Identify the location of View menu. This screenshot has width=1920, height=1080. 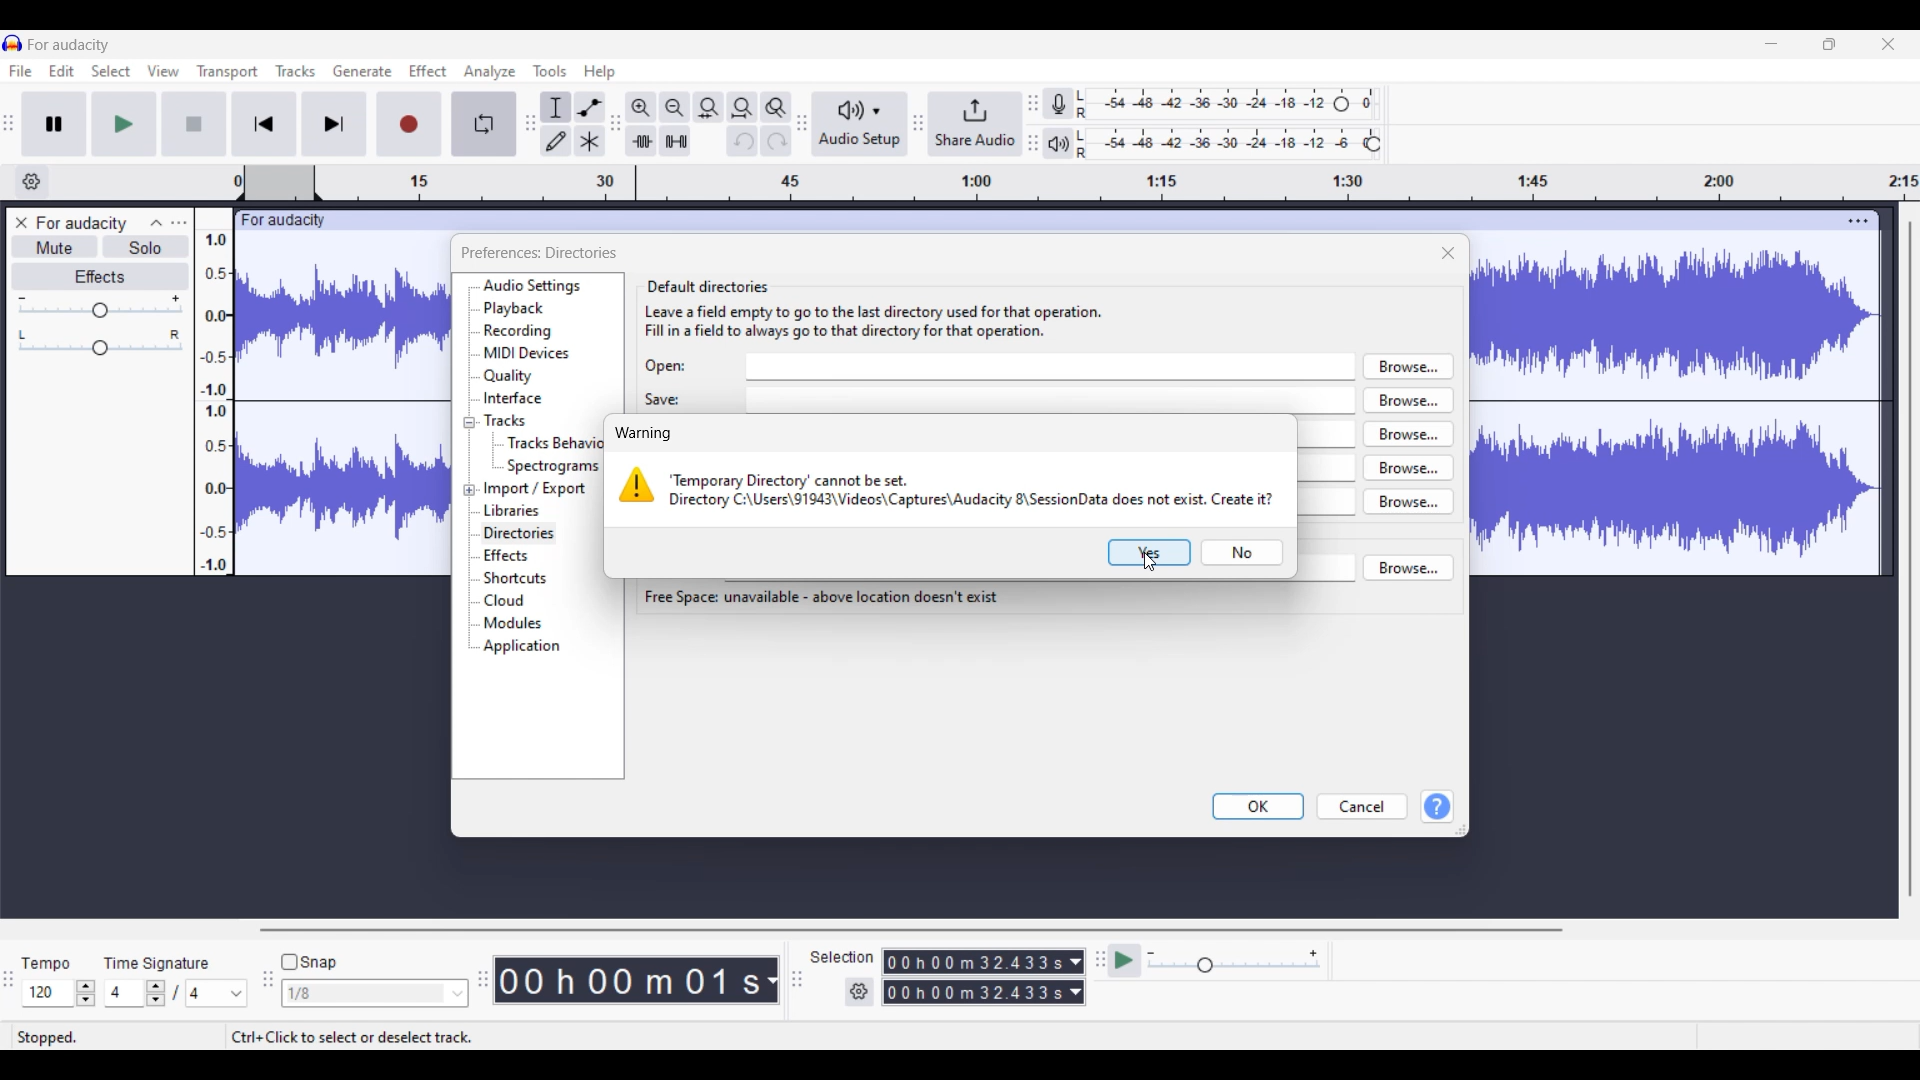
(163, 71).